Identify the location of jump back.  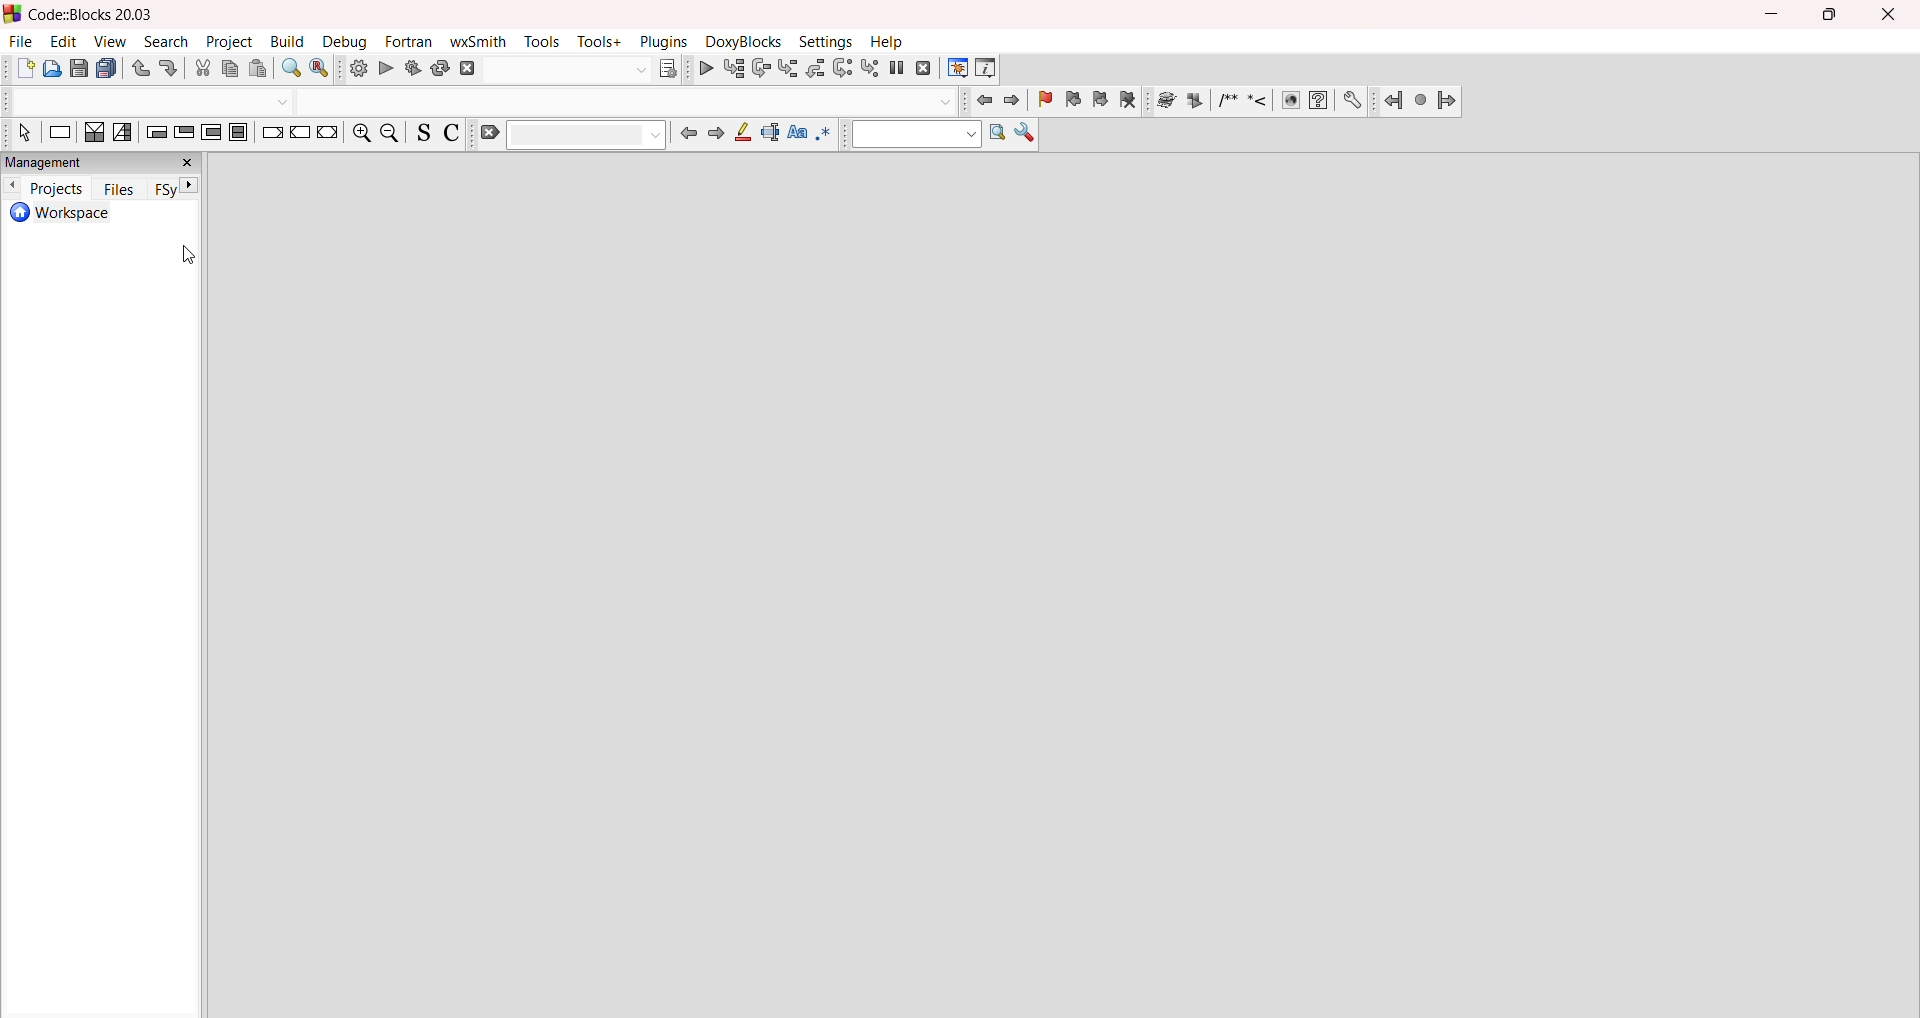
(690, 134).